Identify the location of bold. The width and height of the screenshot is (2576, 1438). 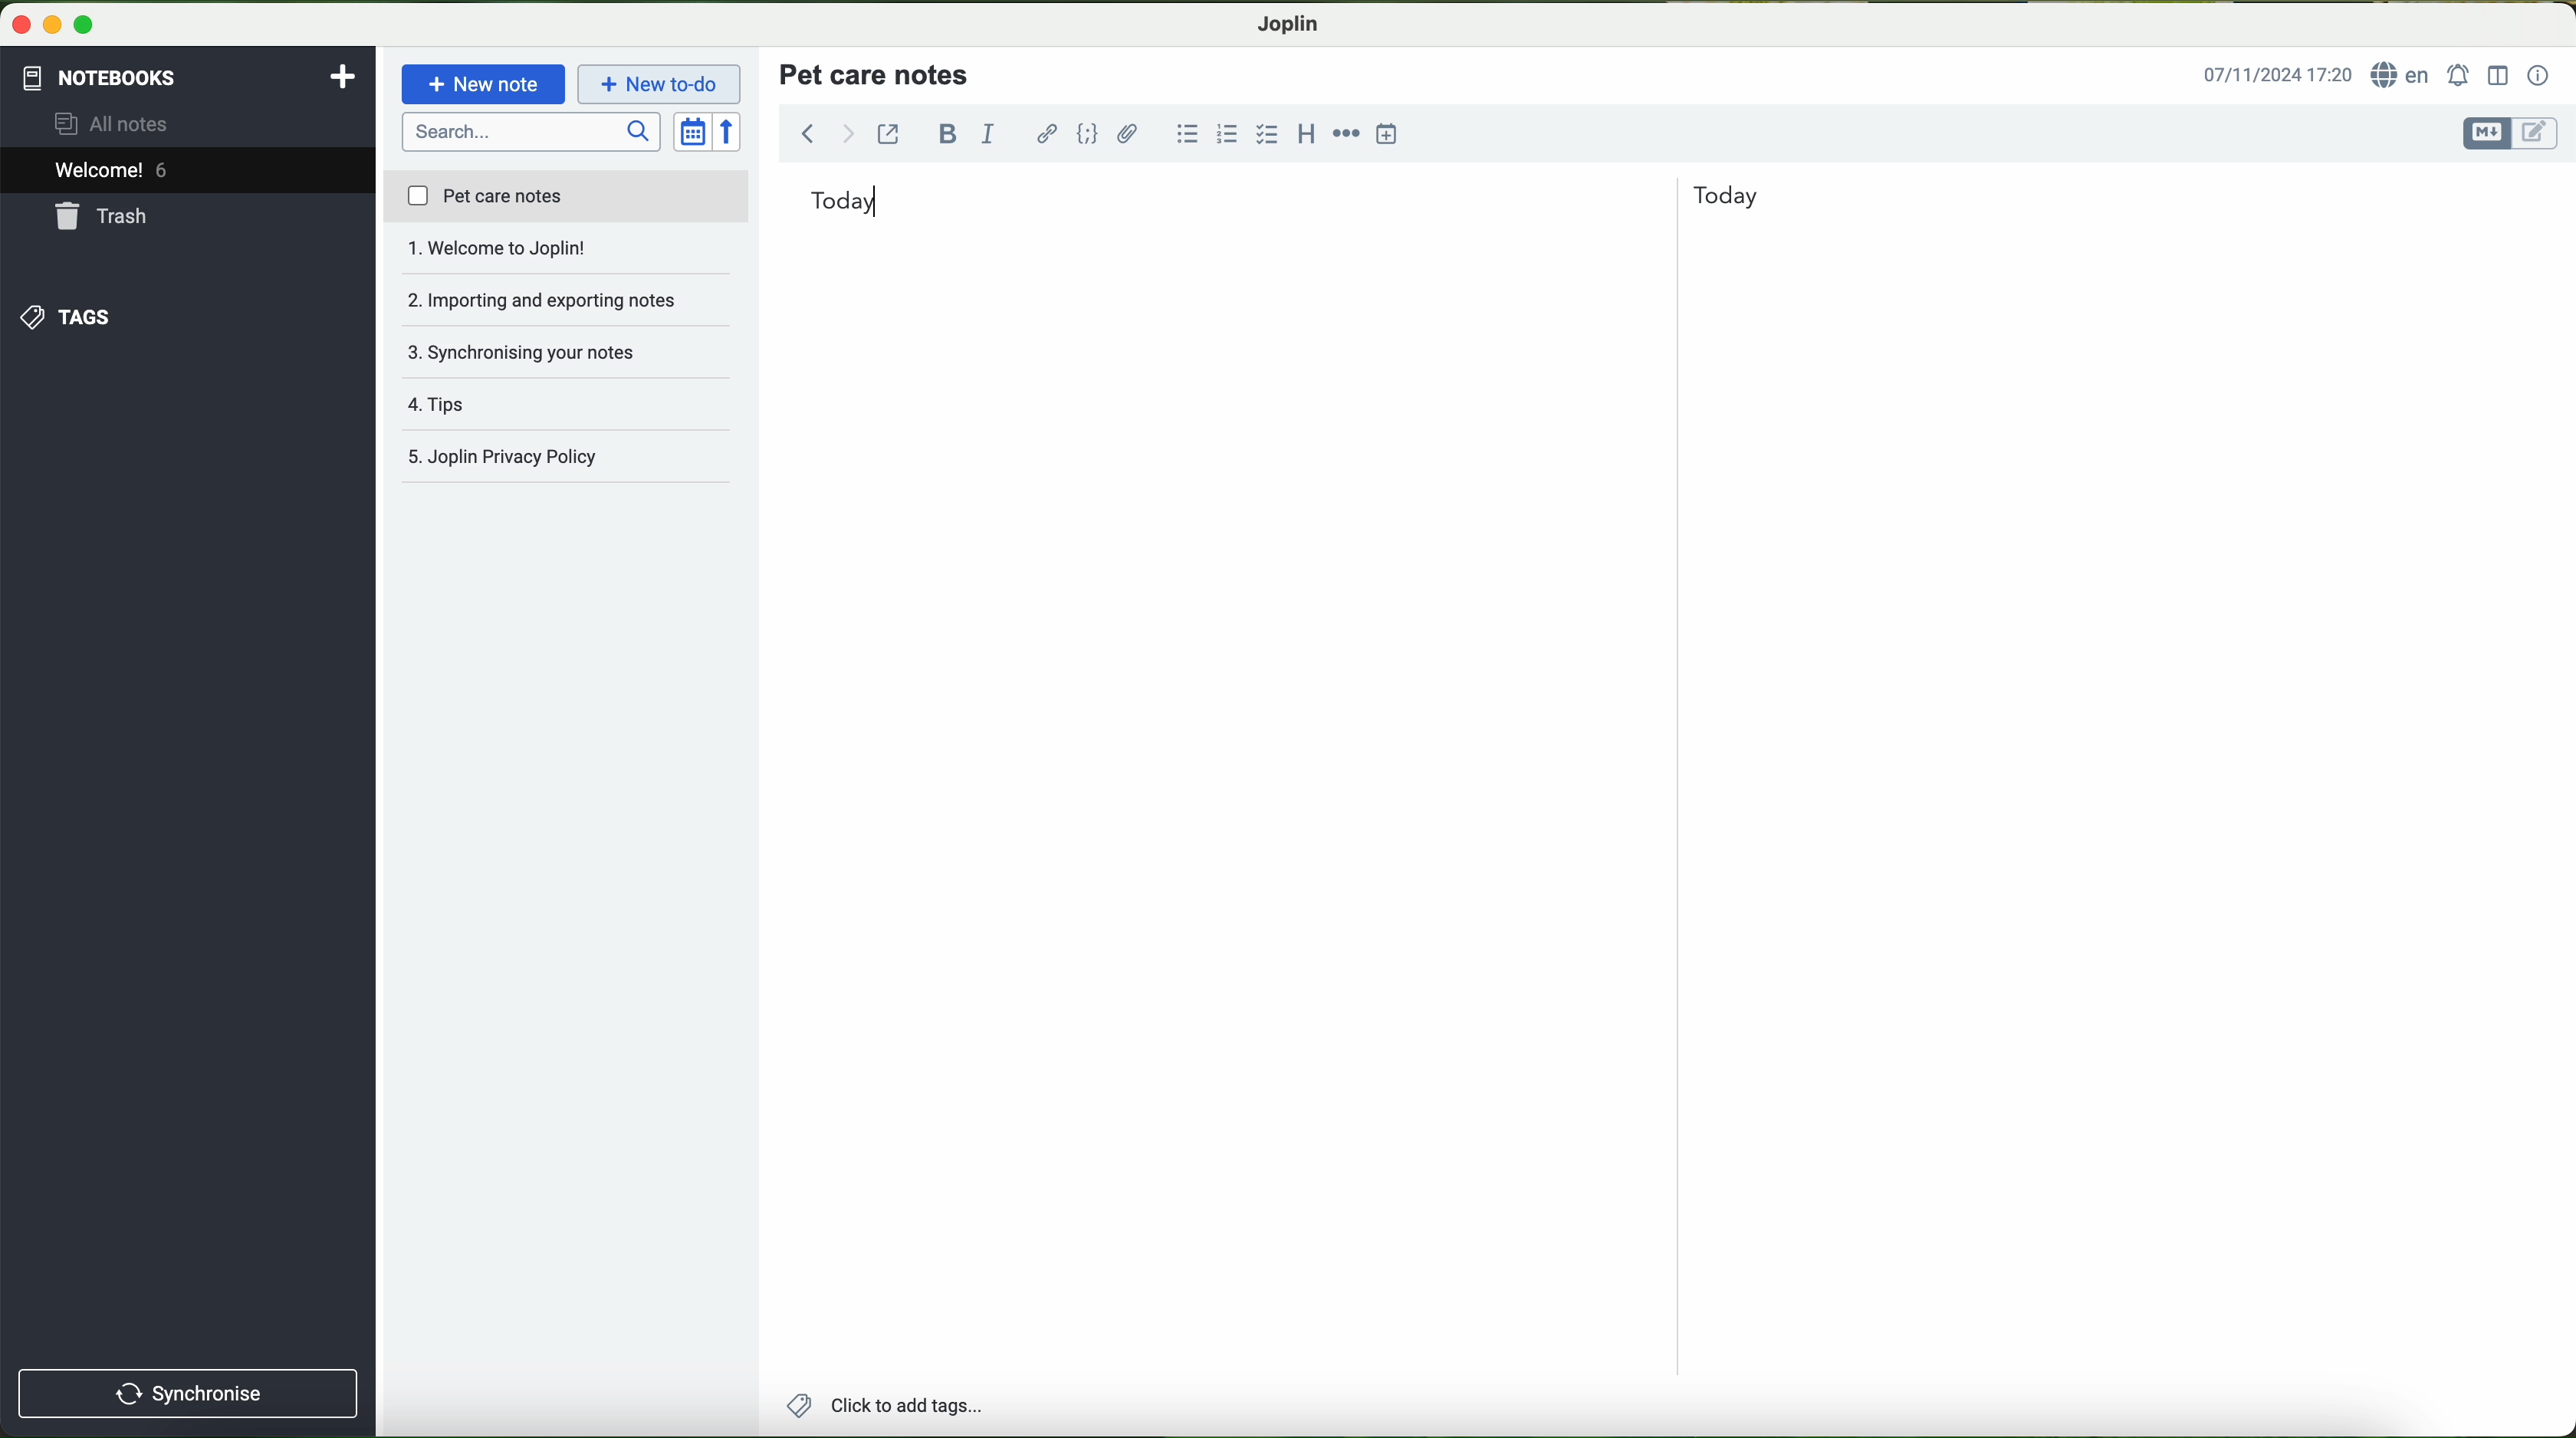
(948, 133).